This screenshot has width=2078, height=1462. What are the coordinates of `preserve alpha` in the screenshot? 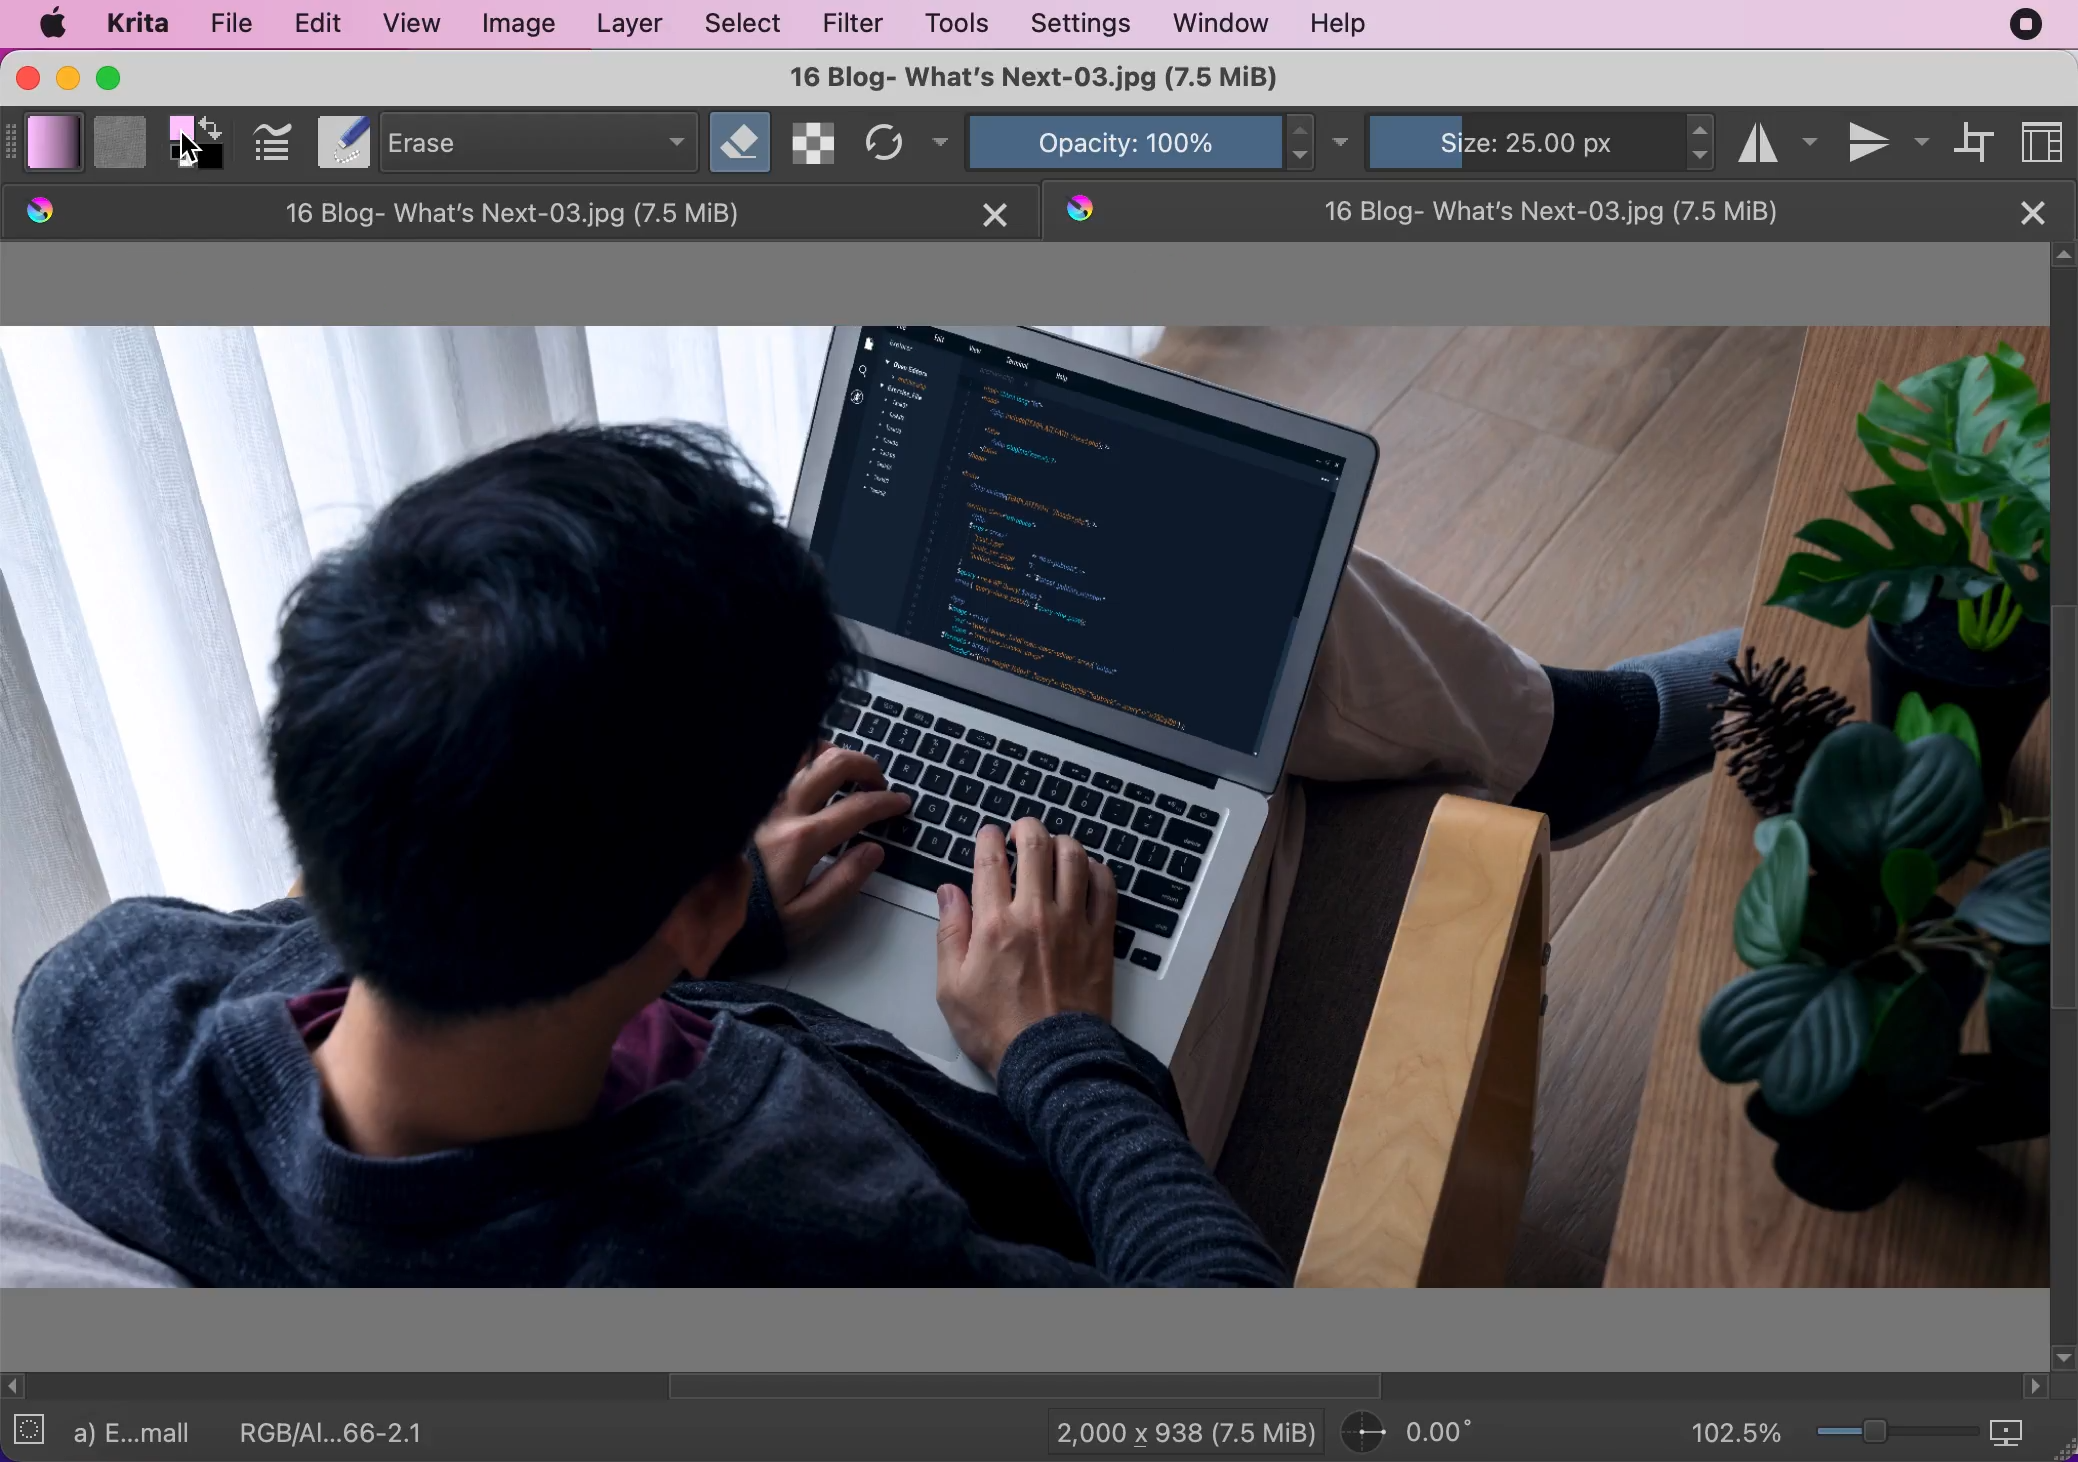 It's located at (810, 142).